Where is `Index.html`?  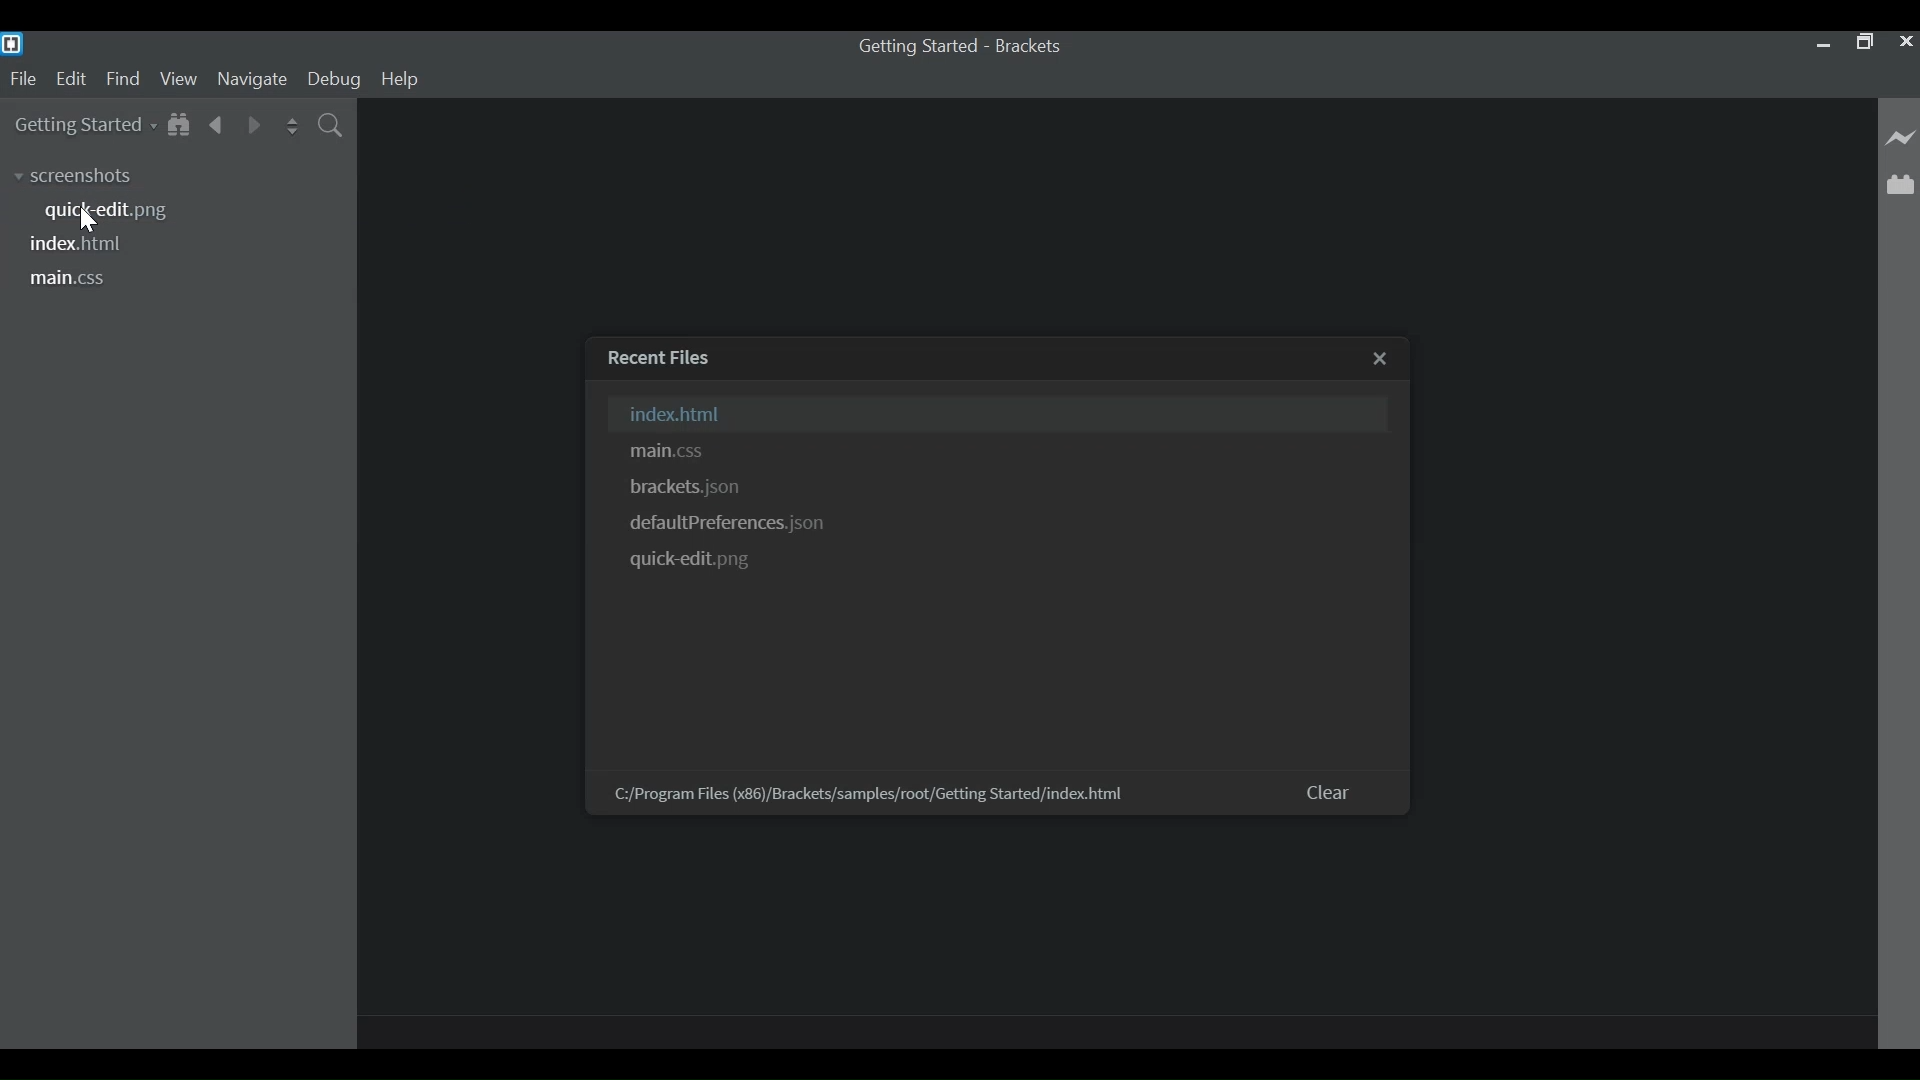 Index.html is located at coordinates (999, 413).